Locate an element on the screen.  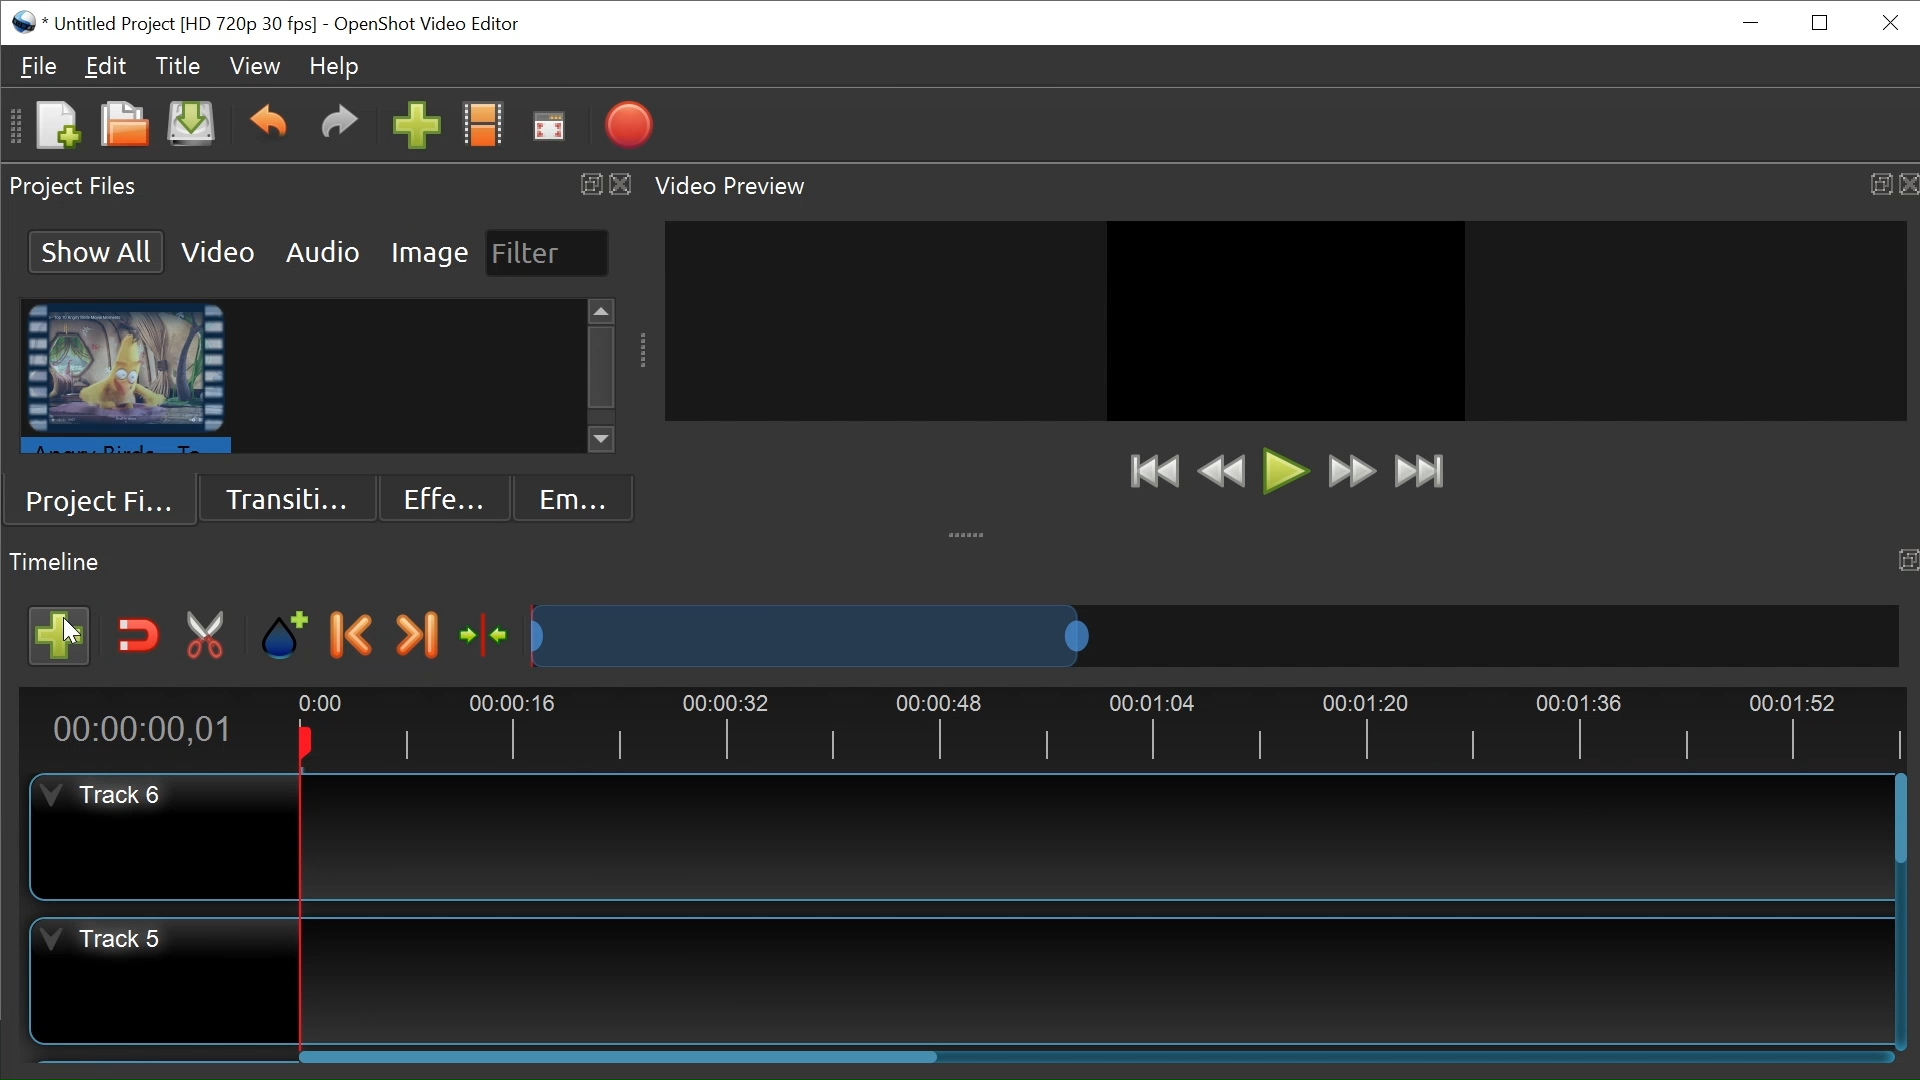
Add track is located at coordinates (61, 633).